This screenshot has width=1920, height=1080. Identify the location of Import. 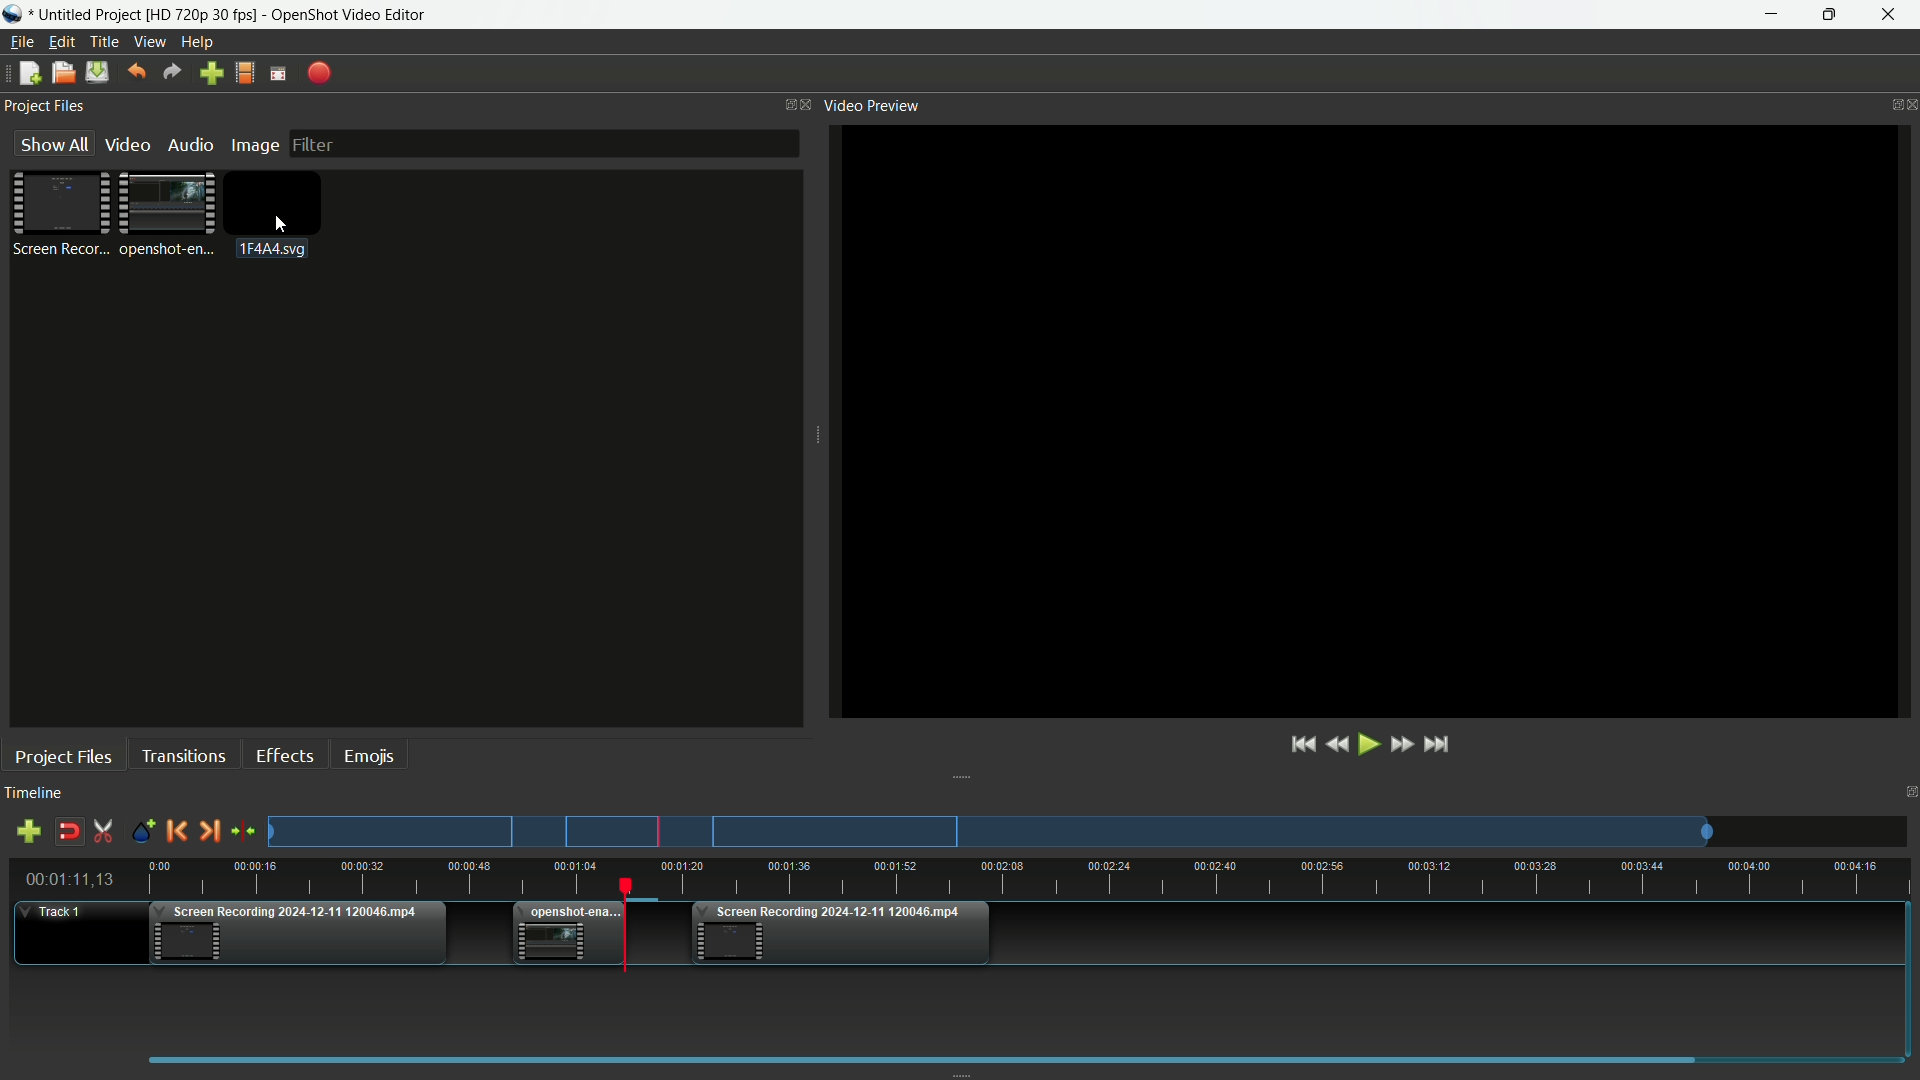
(213, 75).